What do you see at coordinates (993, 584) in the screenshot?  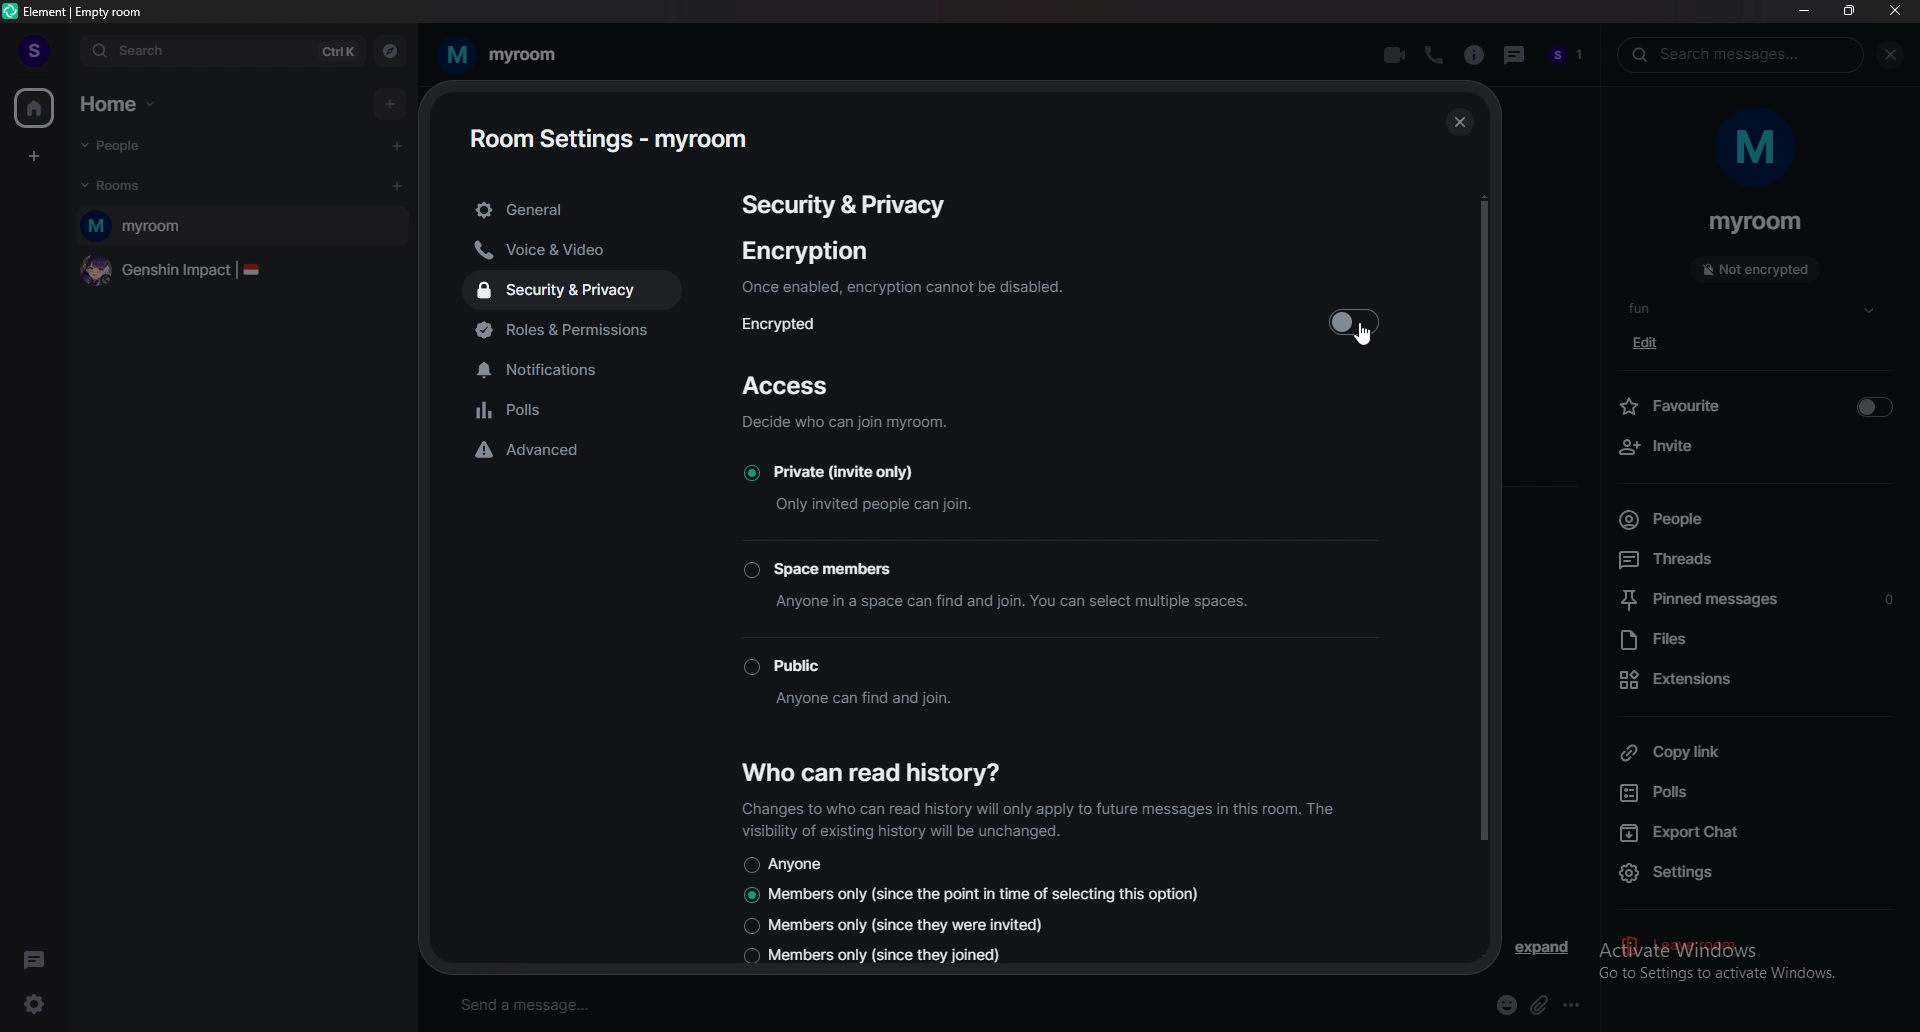 I see `Space members Anyone in a space can find and join. You can select multiple spaces.` at bounding box center [993, 584].